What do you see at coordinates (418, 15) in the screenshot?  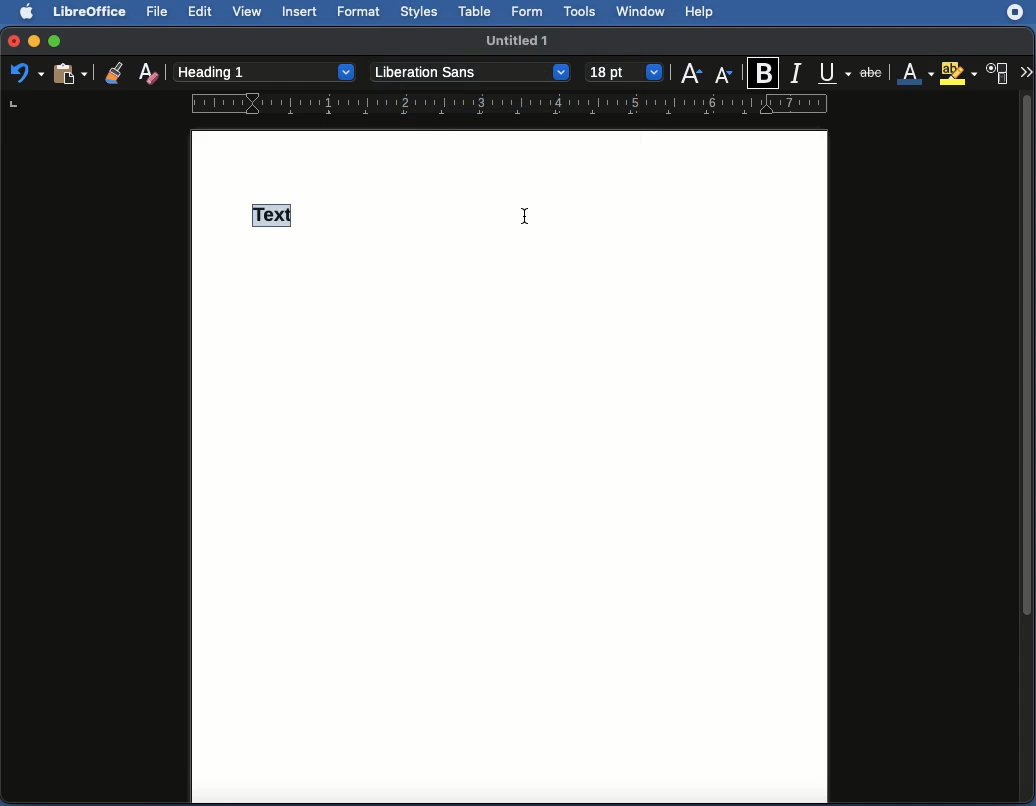 I see `Styles` at bounding box center [418, 15].